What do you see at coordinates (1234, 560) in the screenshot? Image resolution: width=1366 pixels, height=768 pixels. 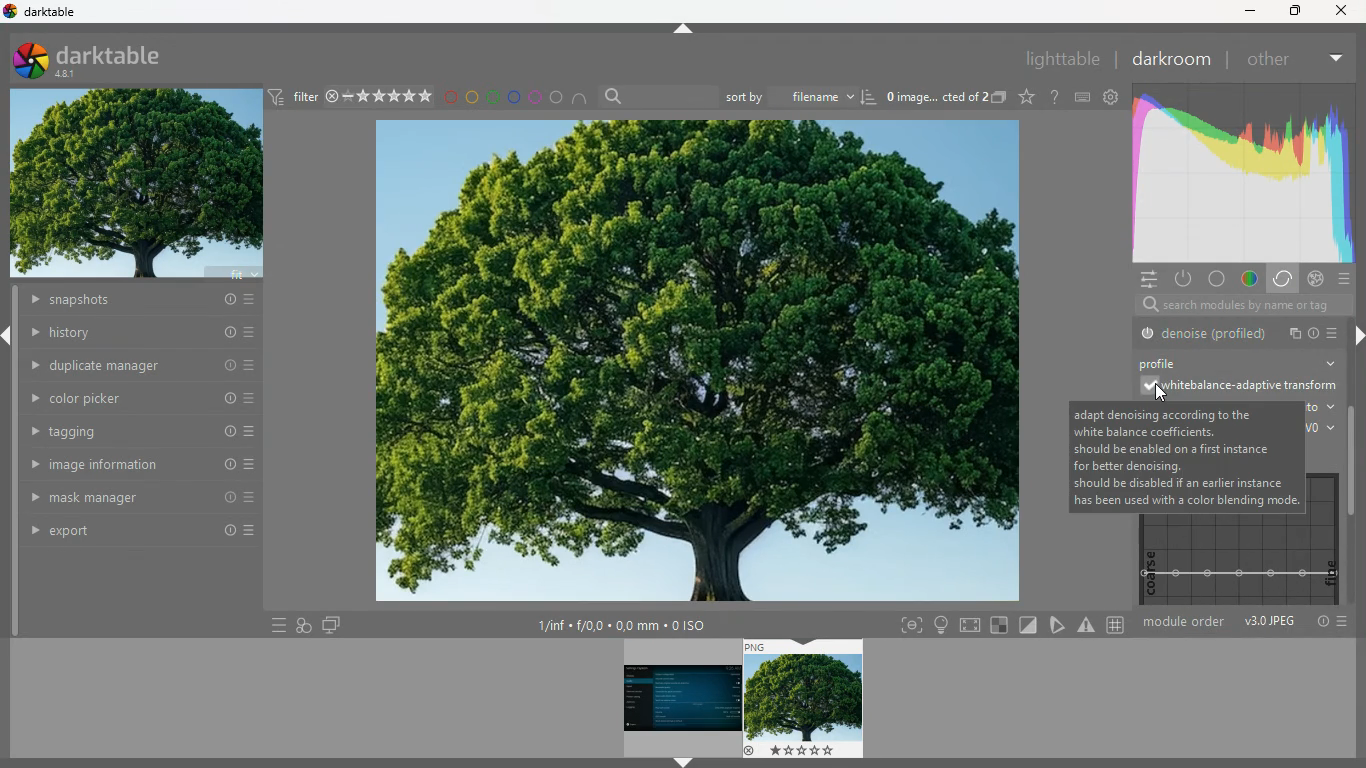 I see `scale` at bounding box center [1234, 560].